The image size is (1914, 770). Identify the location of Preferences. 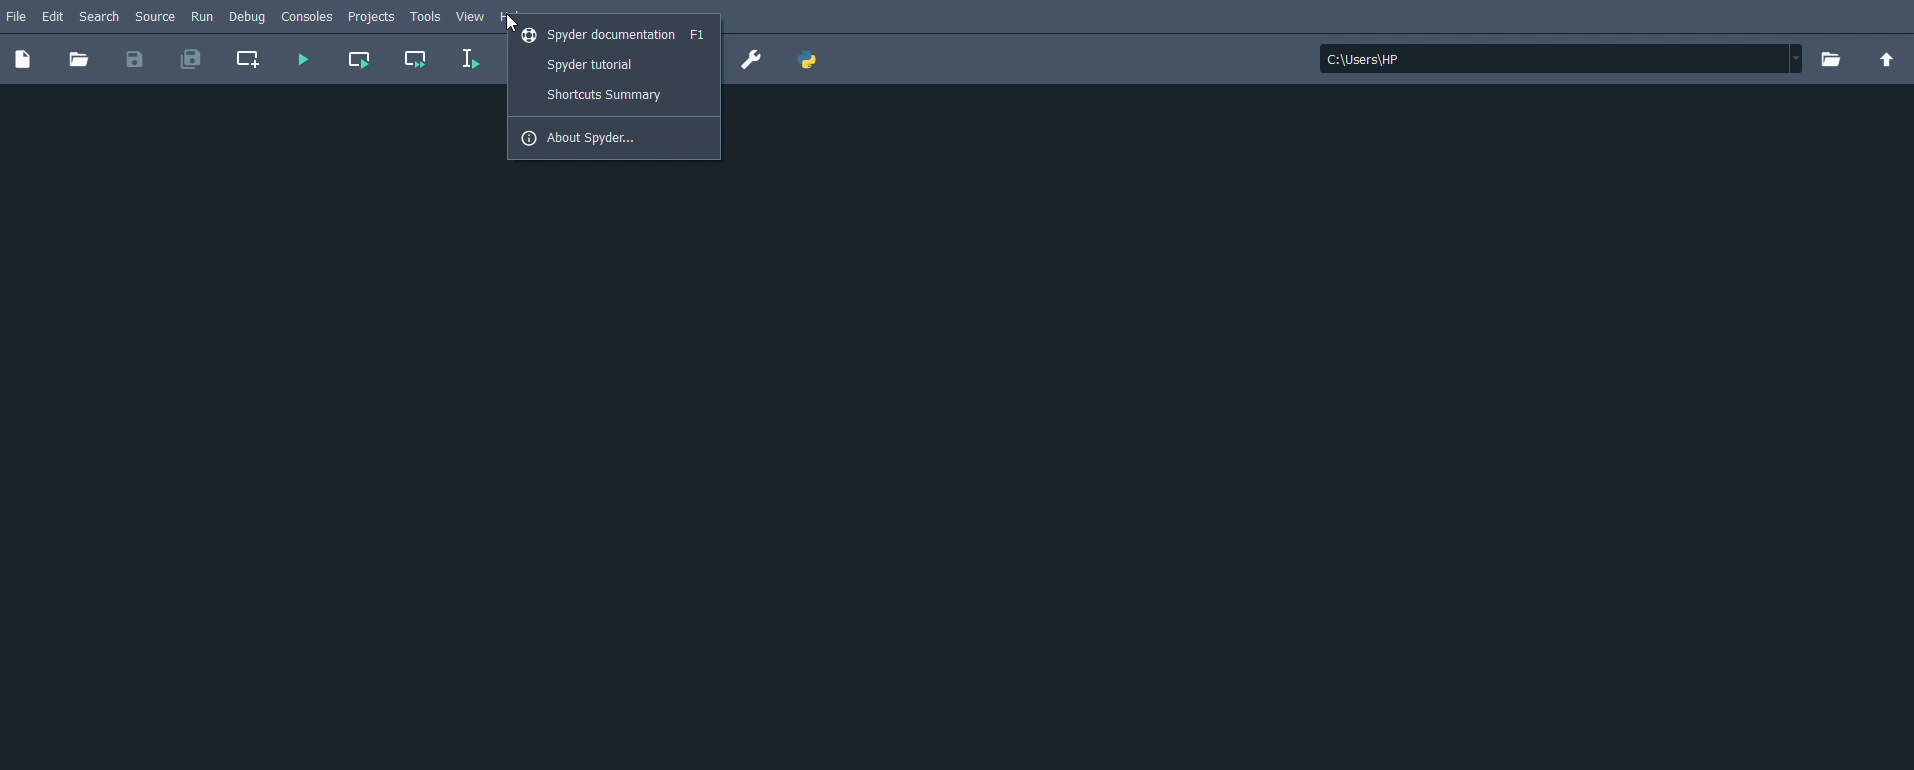
(752, 59).